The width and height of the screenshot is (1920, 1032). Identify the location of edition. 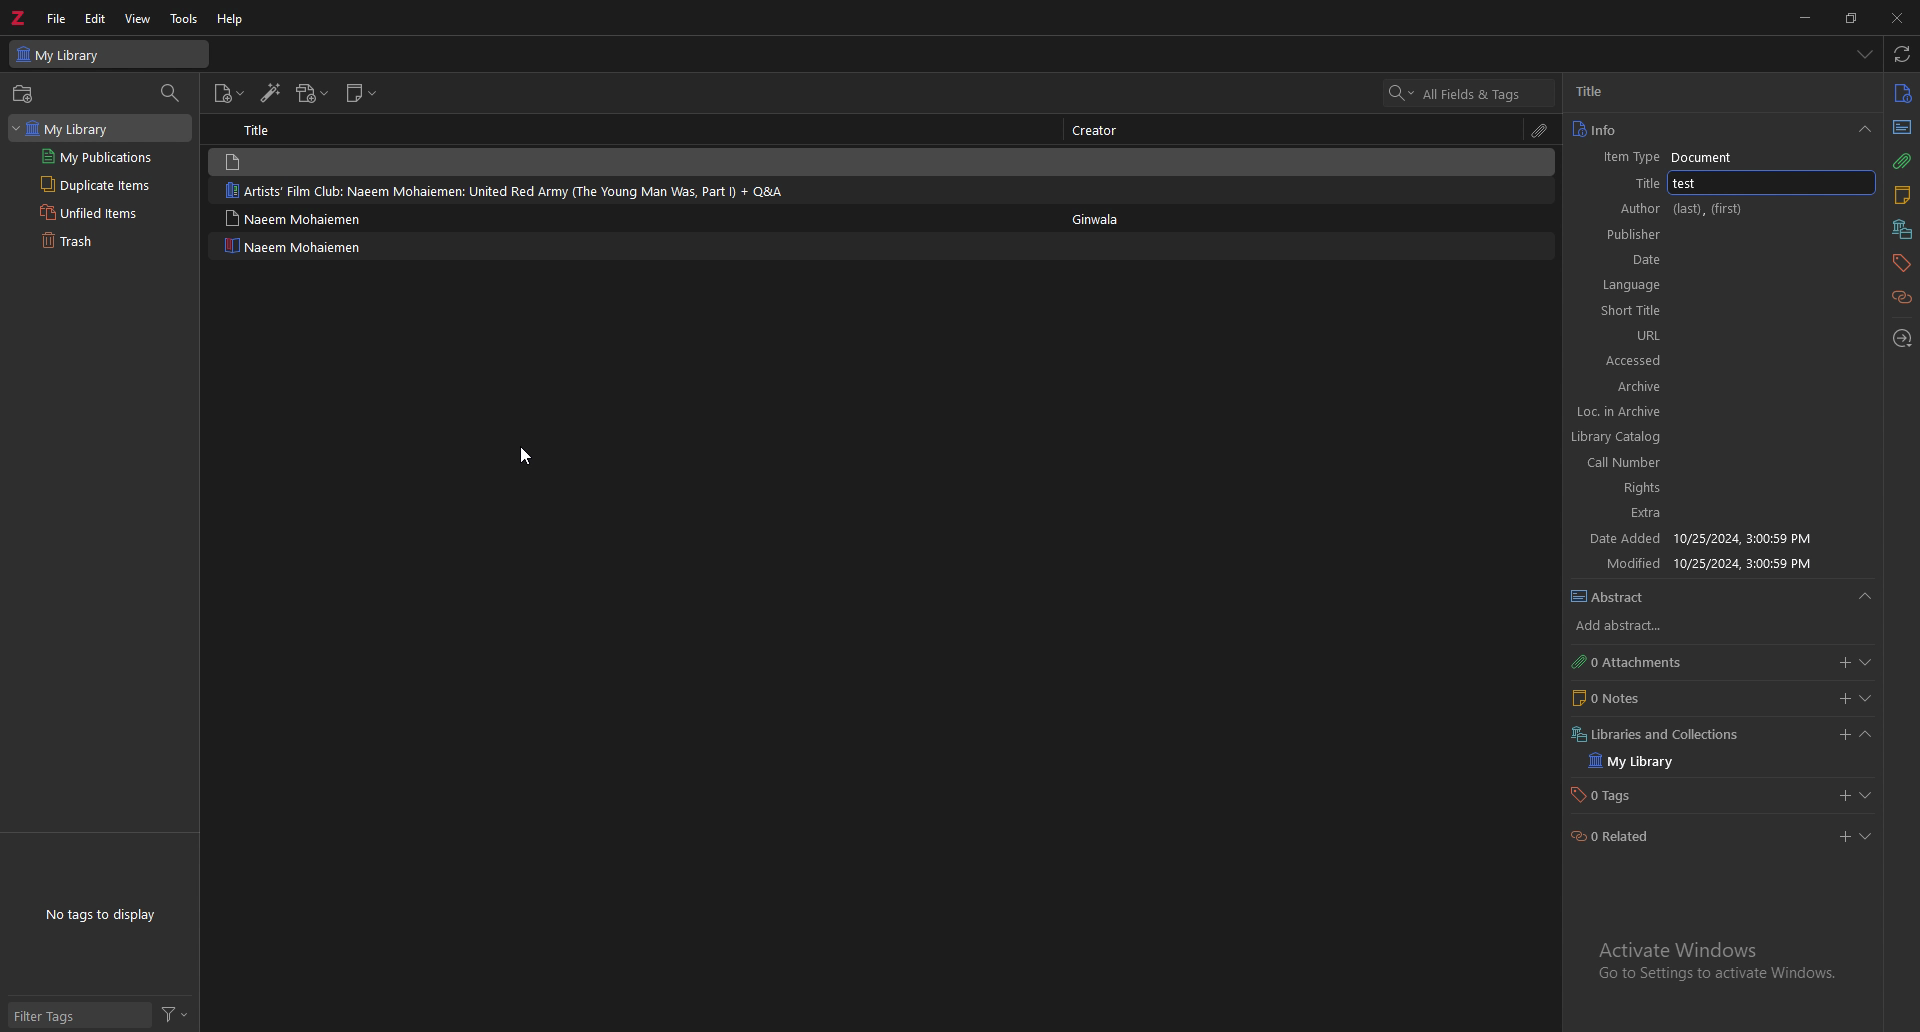
(1625, 362).